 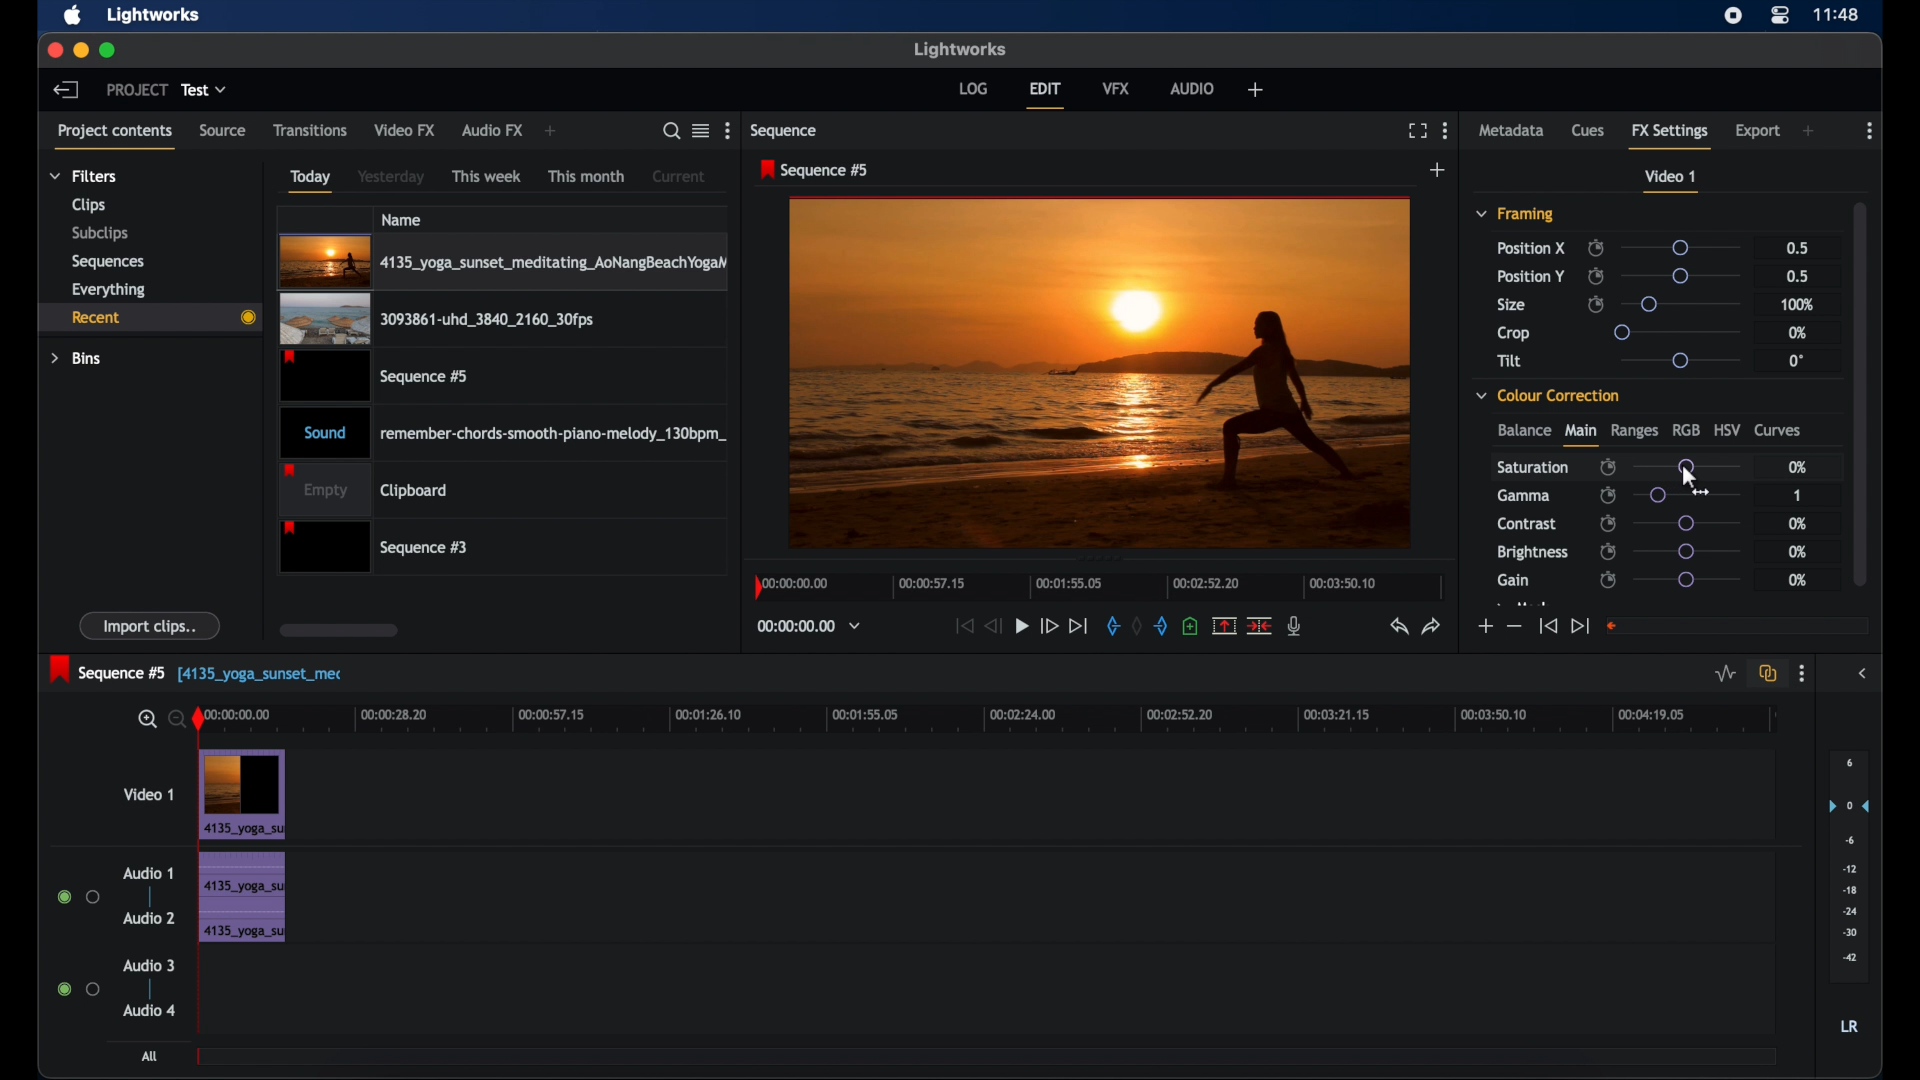 What do you see at coordinates (1765, 672) in the screenshot?
I see `toggle auto track sync` at bounding box center [1765, 672].